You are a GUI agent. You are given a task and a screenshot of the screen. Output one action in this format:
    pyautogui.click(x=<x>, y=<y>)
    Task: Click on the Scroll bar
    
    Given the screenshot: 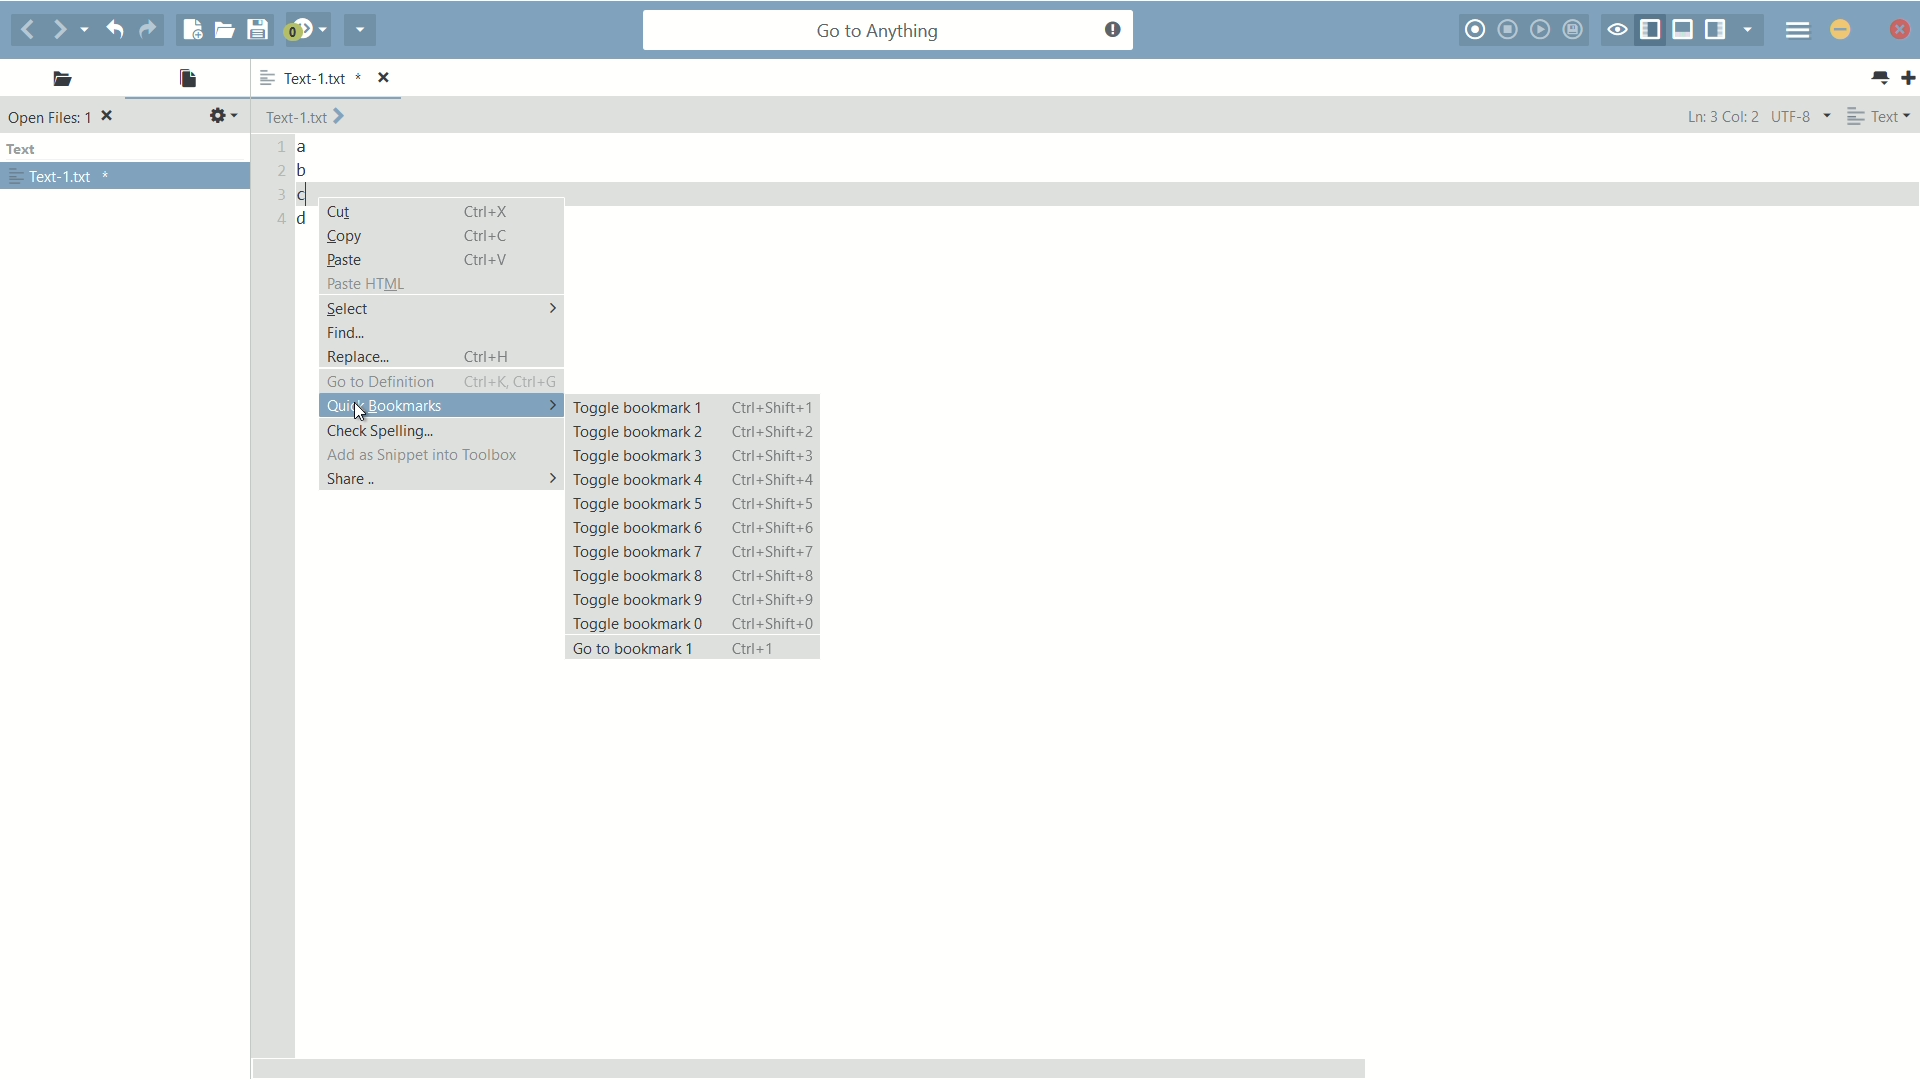 What is the action you would take?
    pyautogui.click(x=1079, y=1062)
    